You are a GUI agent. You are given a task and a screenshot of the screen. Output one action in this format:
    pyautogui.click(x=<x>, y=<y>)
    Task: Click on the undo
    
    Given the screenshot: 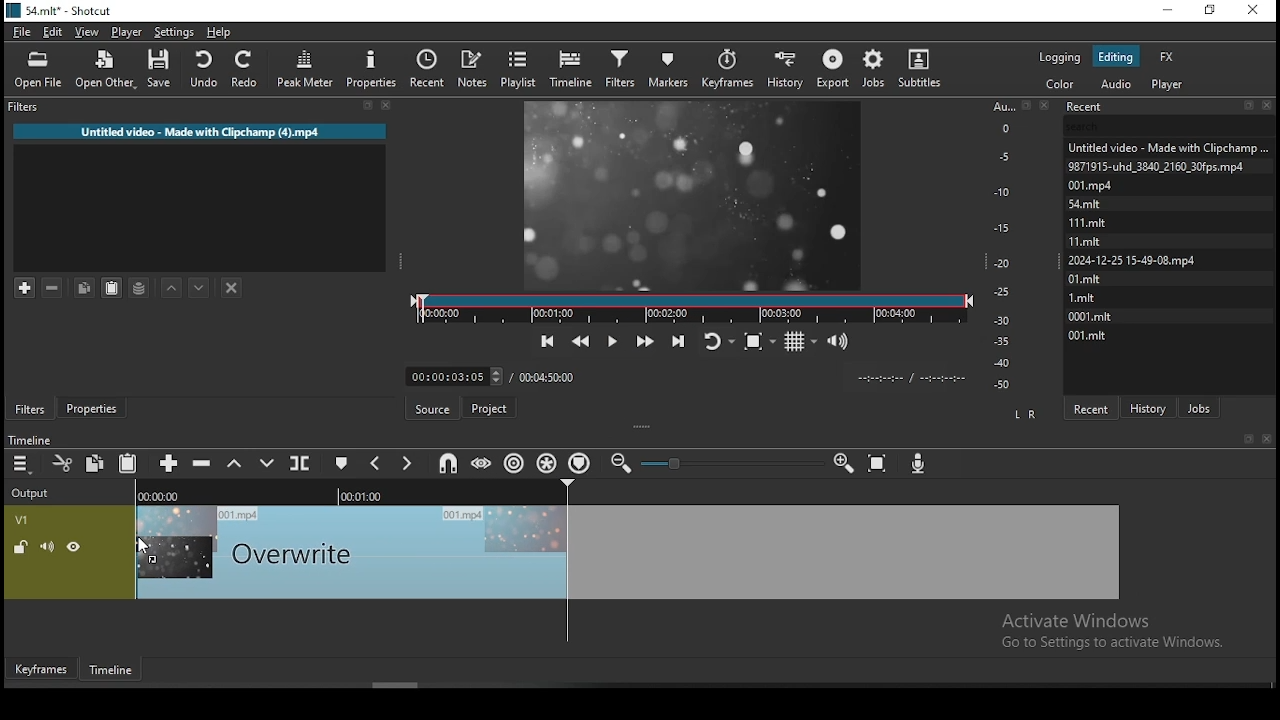 What is the action you would take?
    pyautogui.click(x=202, y=68)
    